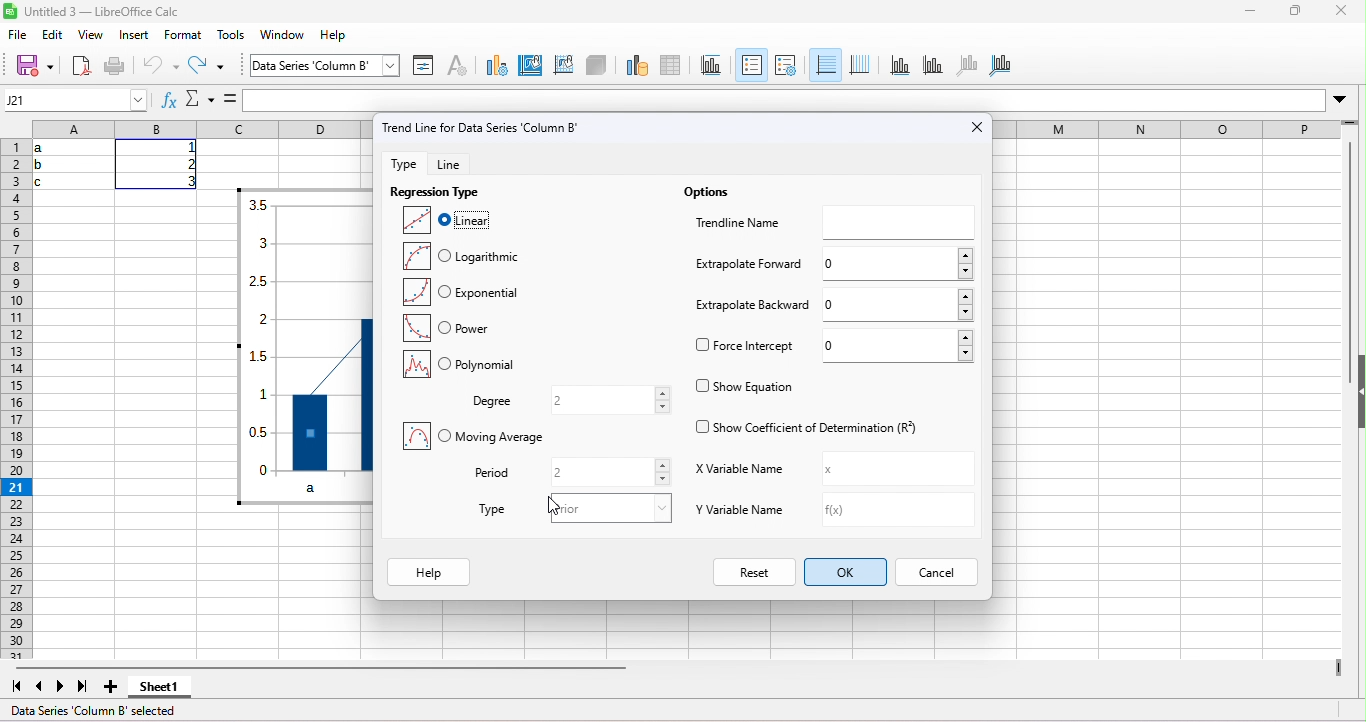 The image size is (1366, 722). What do you see at coordinates (35, 65) in the screenshot?
I see `save` at bounding box center [35, 65].